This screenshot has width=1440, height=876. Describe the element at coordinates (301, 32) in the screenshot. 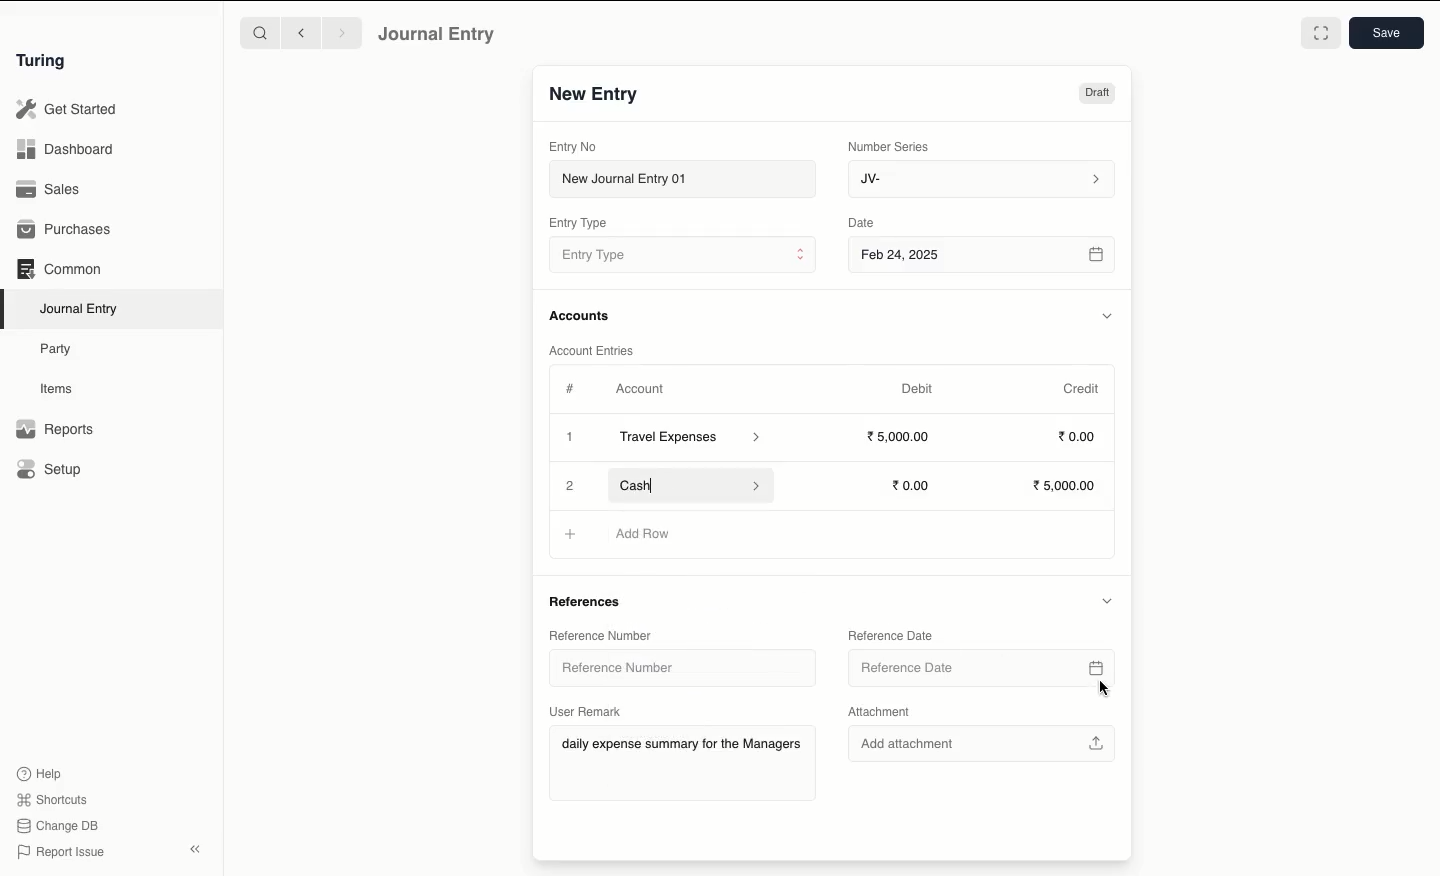

I see `Backward` at that location.